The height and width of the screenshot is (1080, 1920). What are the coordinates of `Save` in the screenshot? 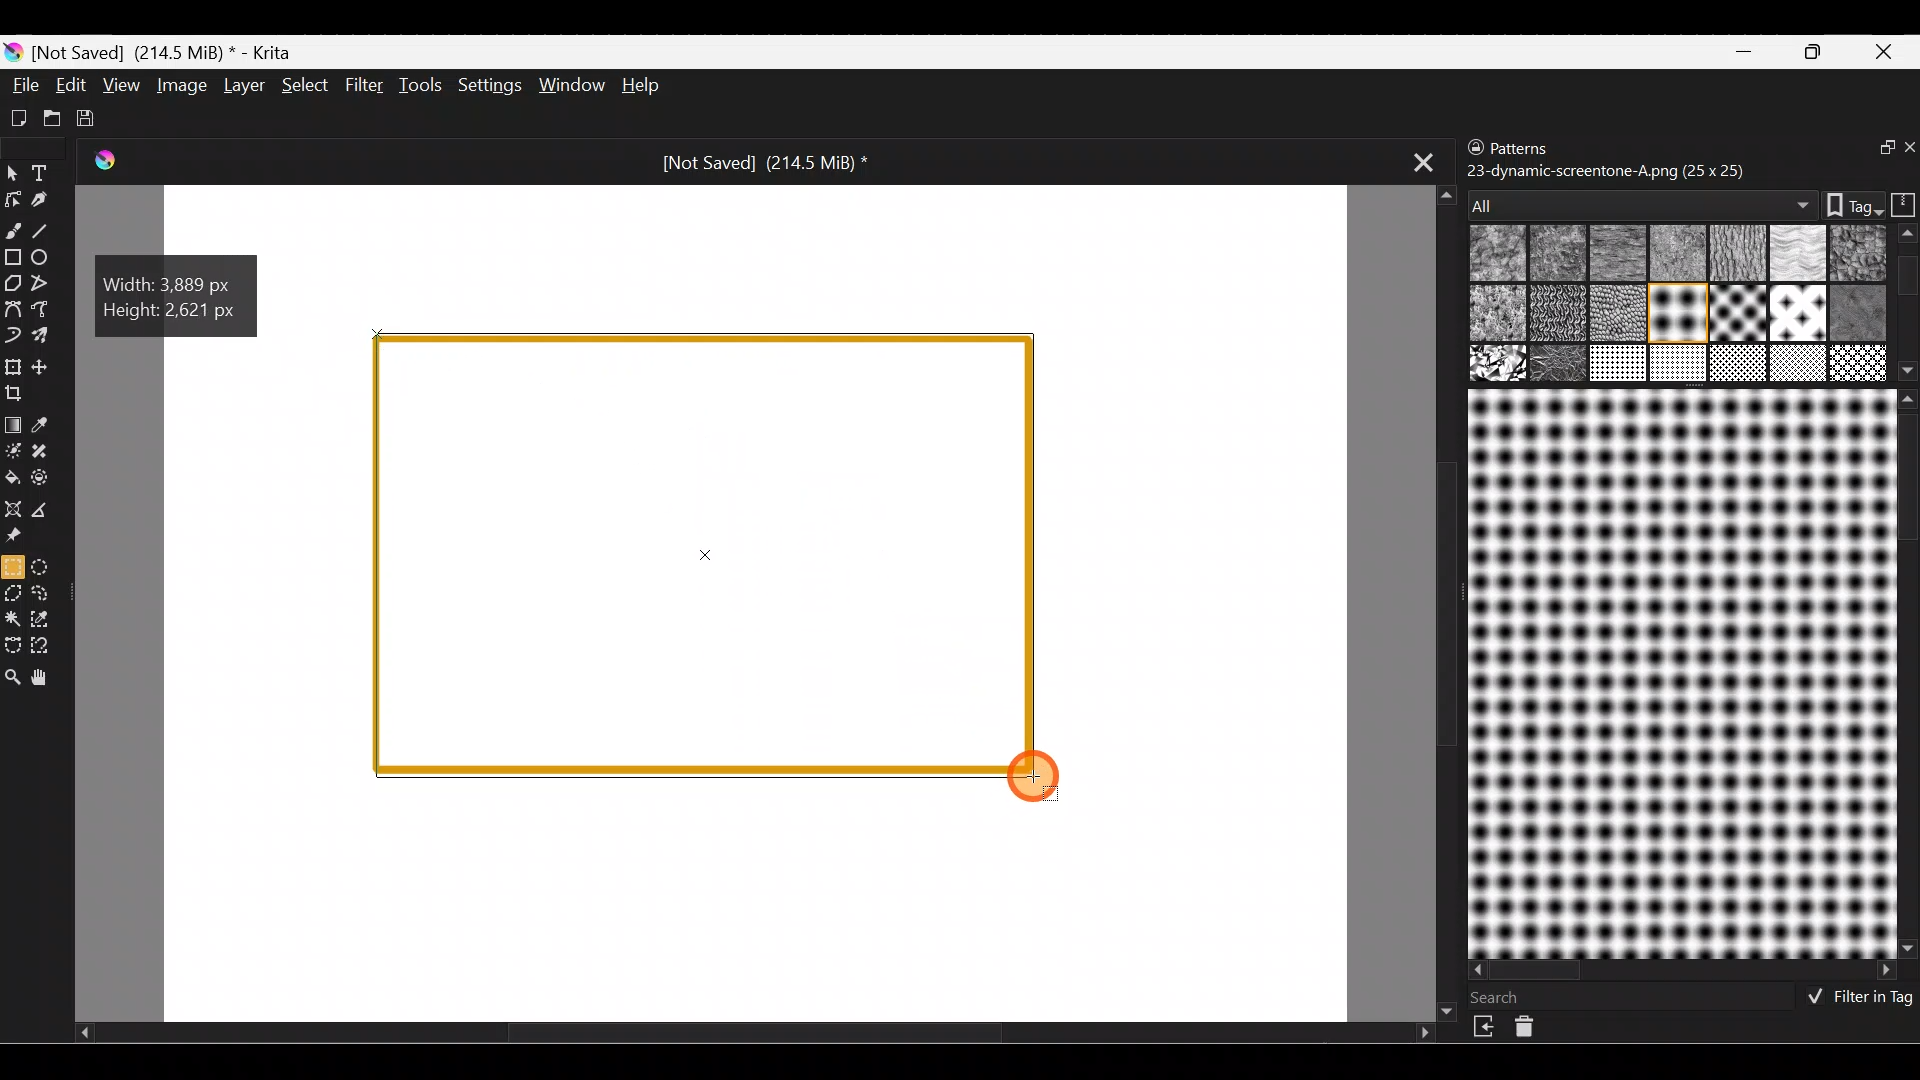 It's located at (88, 115).